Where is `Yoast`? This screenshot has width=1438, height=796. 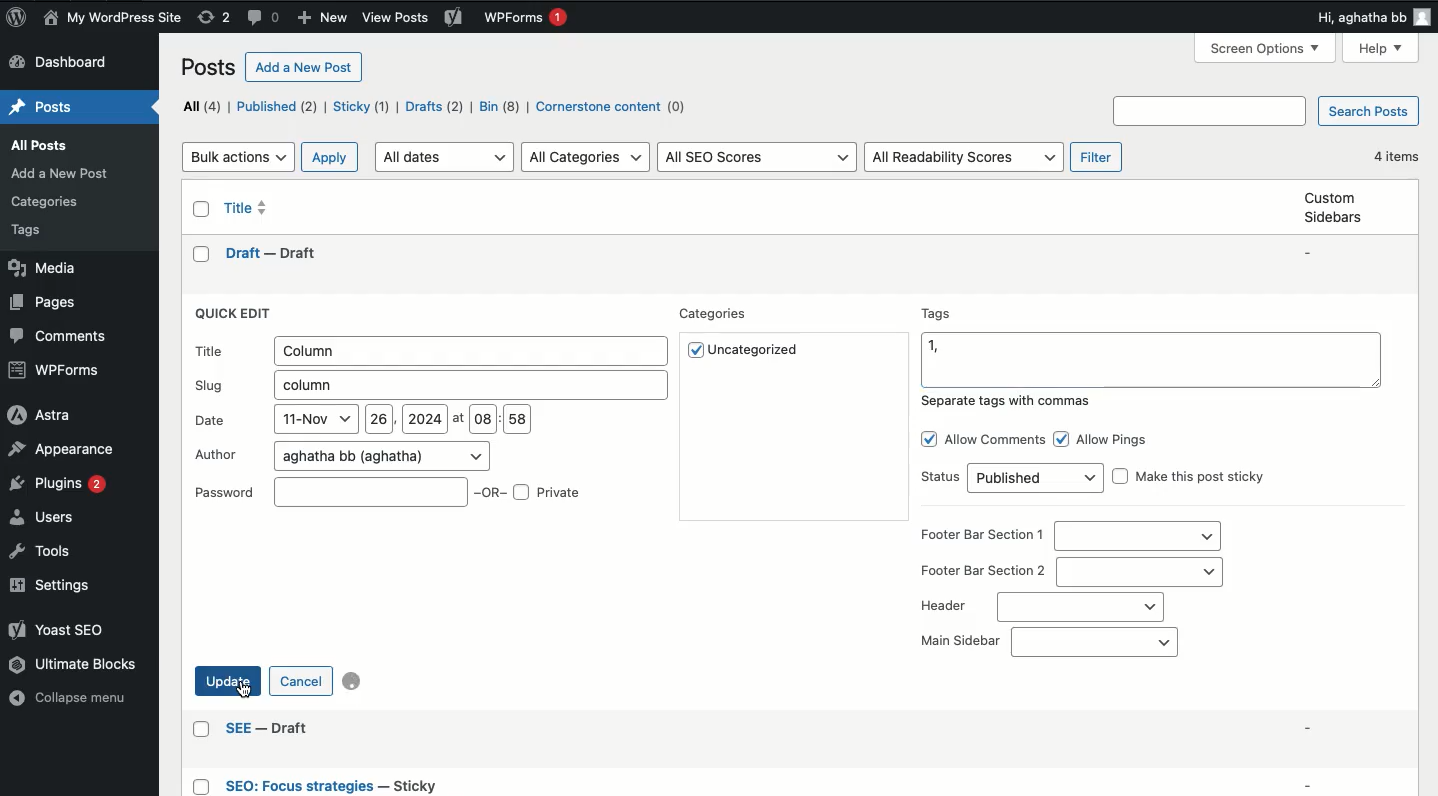
Yoast is located at coordinates (455, 22).